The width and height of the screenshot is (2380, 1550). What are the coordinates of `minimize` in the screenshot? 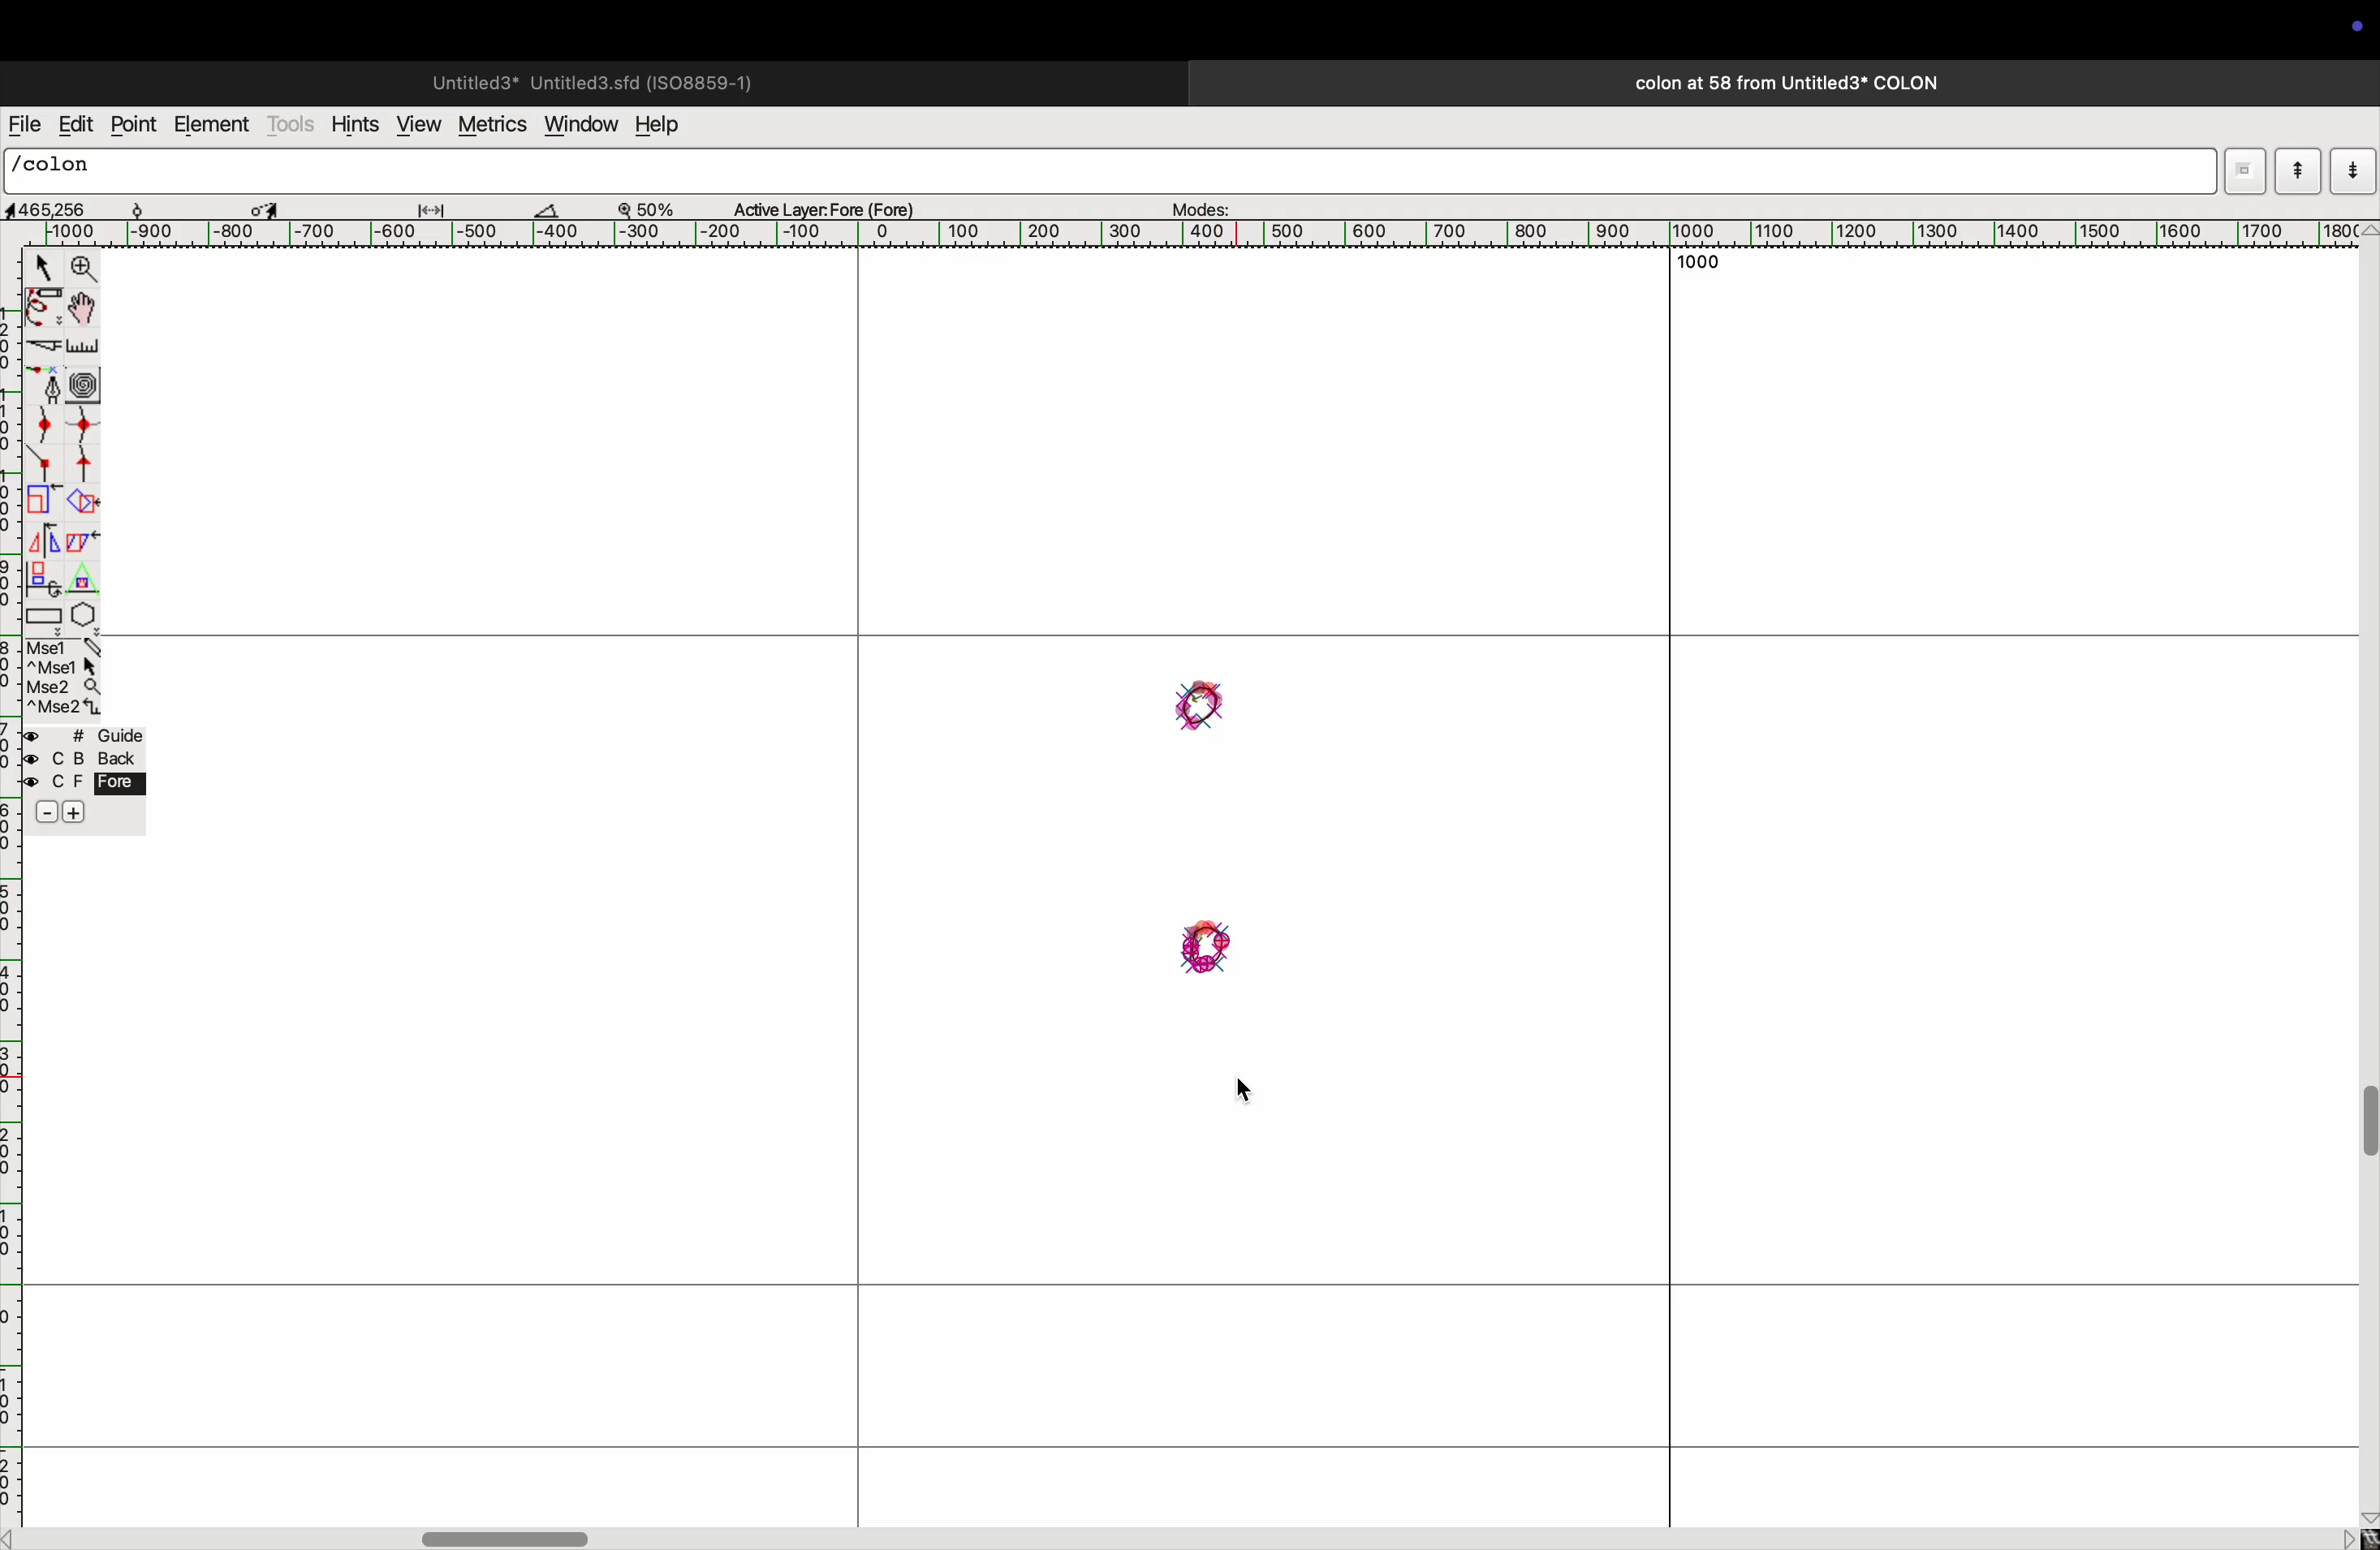 It's located at (41, 502).